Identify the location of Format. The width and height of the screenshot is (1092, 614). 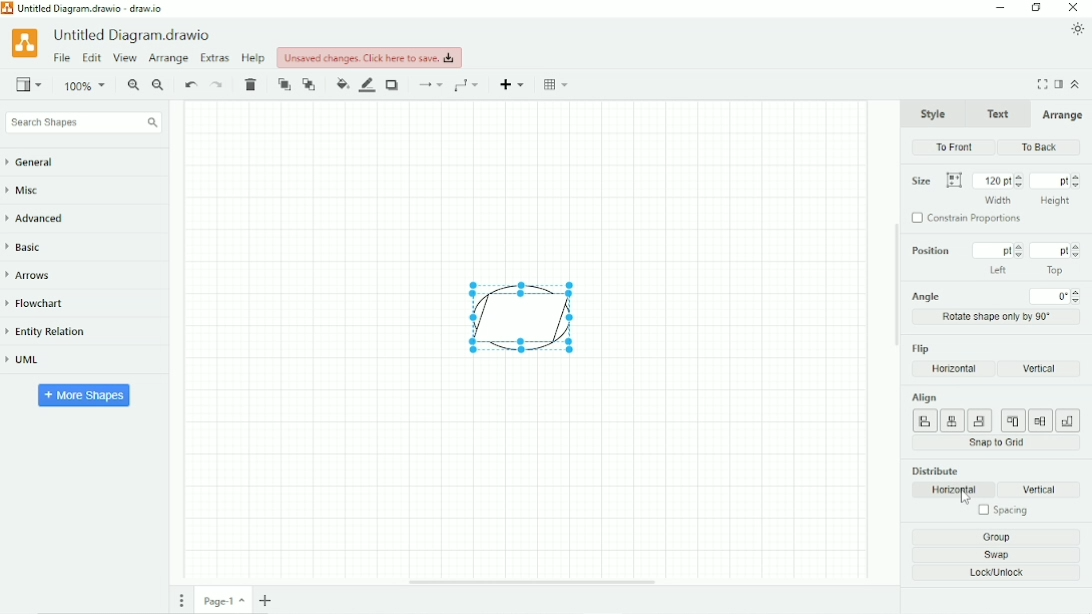
(1059, 84).